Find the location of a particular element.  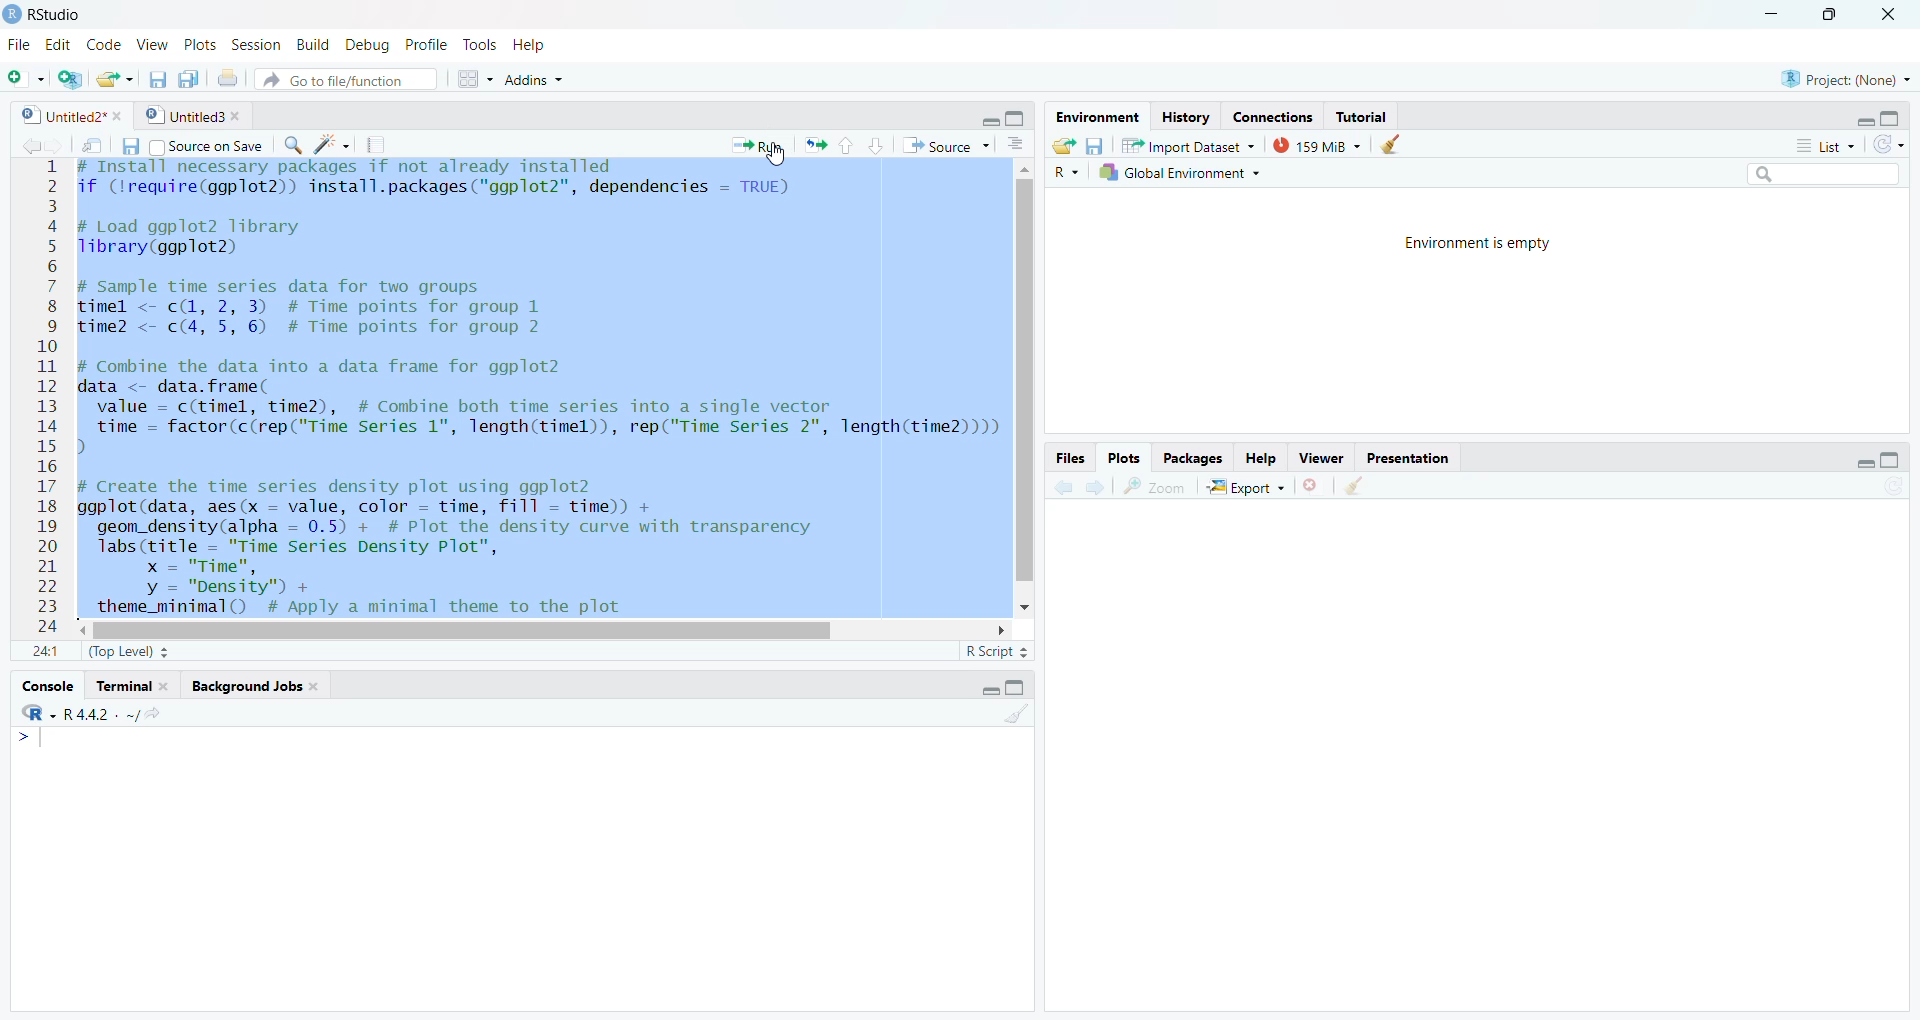

View is located at coordinates (154, 44).